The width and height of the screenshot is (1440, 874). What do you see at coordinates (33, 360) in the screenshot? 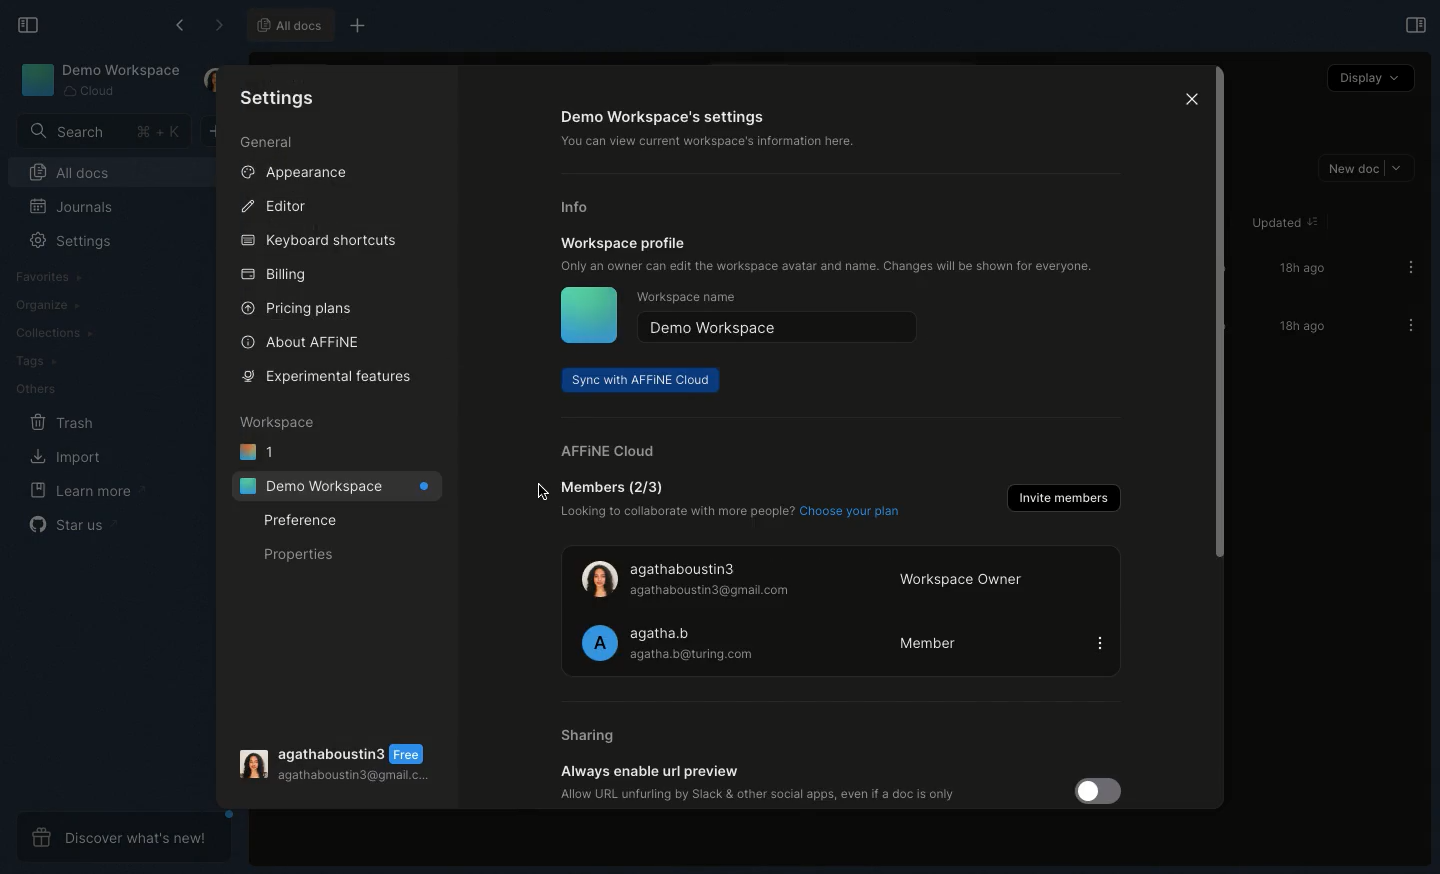
I see `Tags` at bounding box center [33, 360].